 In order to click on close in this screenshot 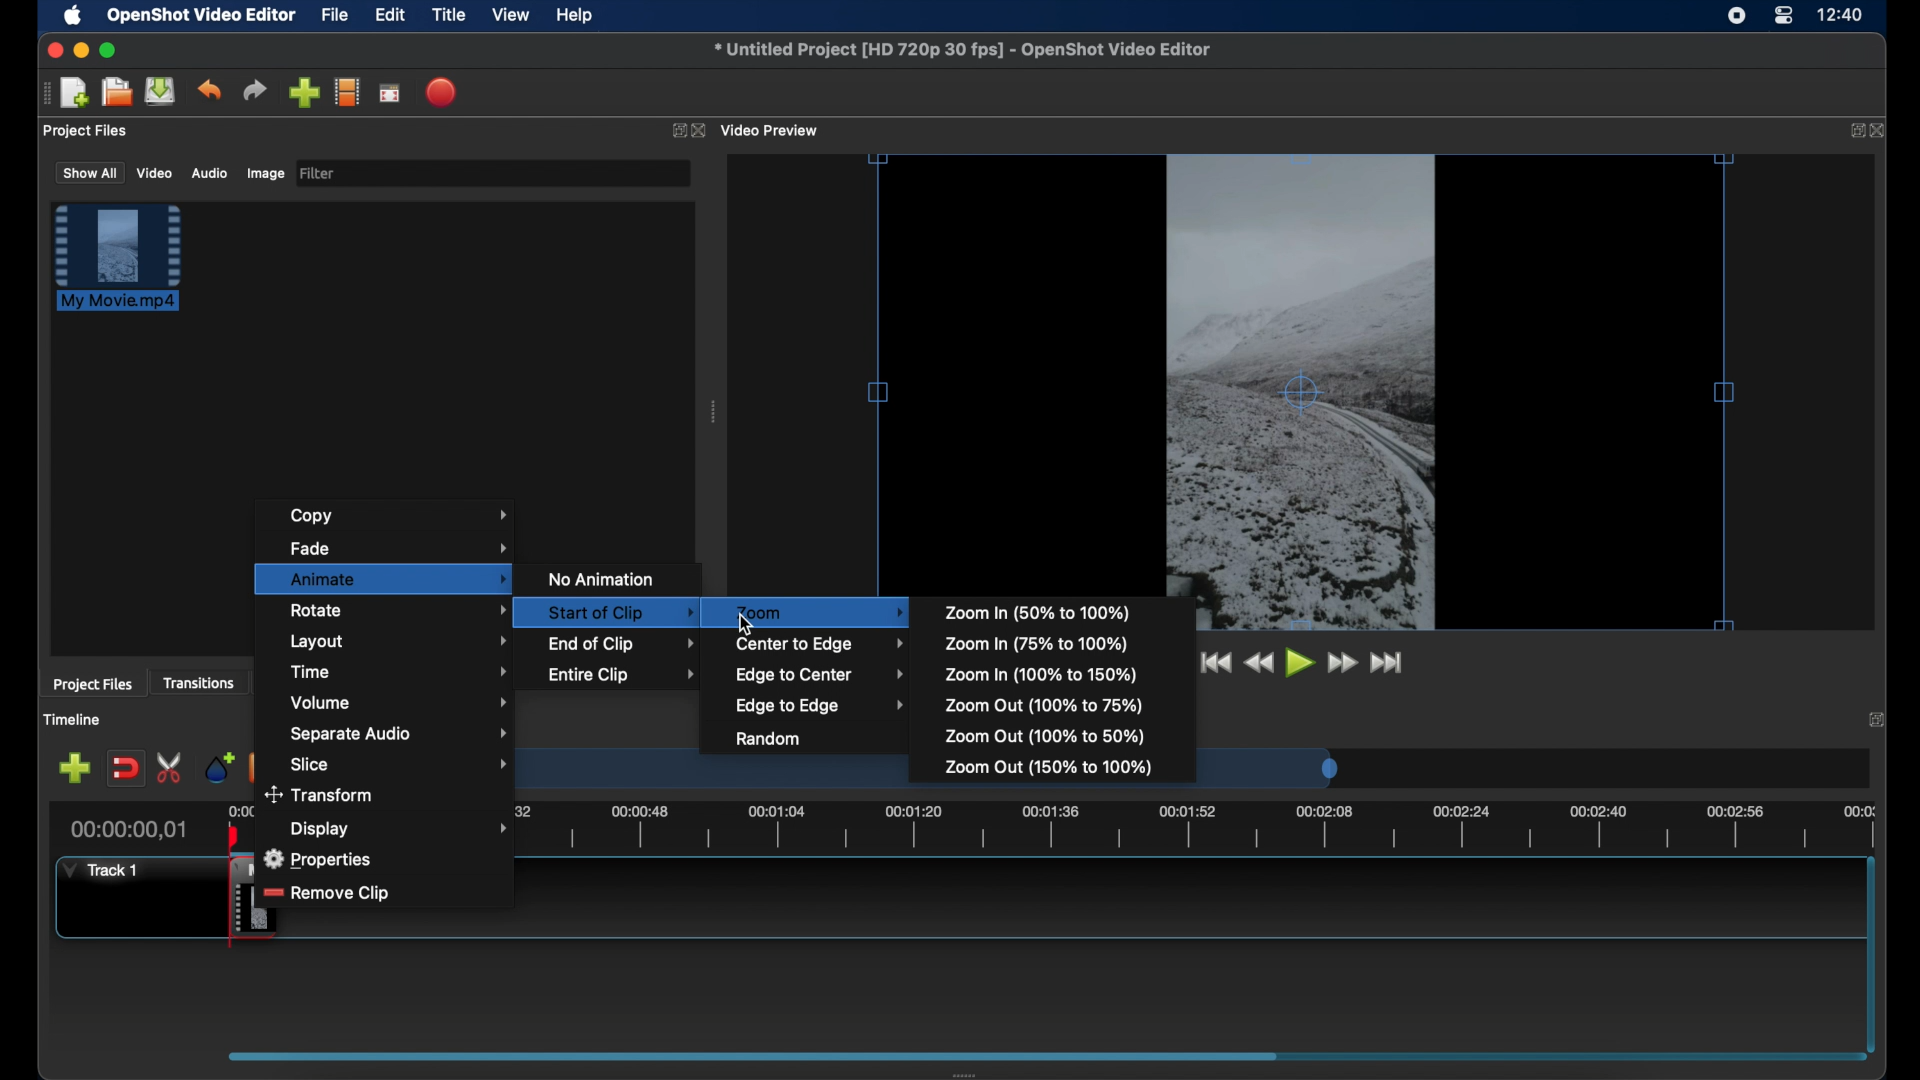, I will do `click(1881, 132)`.